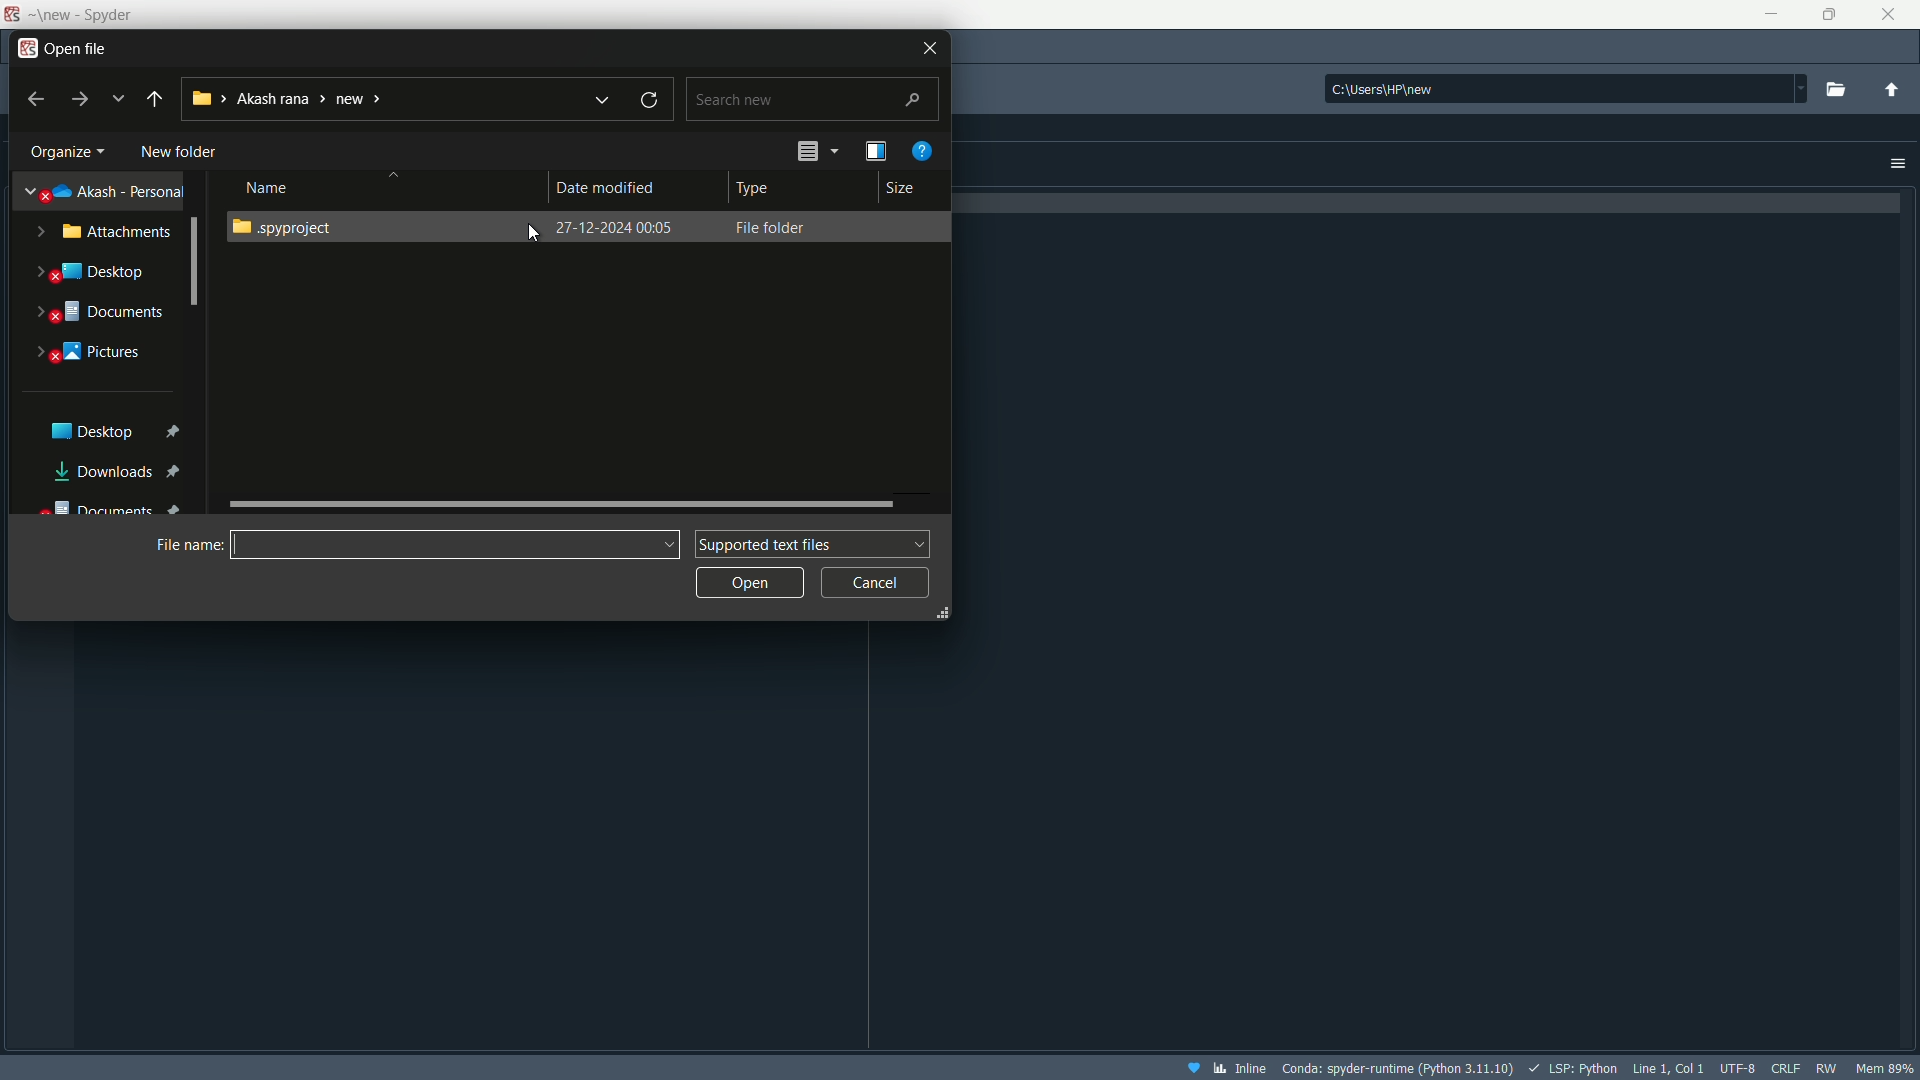 The width and height of the screenshot is (1920, 1080). I want to click on Type, so click(765, 189).